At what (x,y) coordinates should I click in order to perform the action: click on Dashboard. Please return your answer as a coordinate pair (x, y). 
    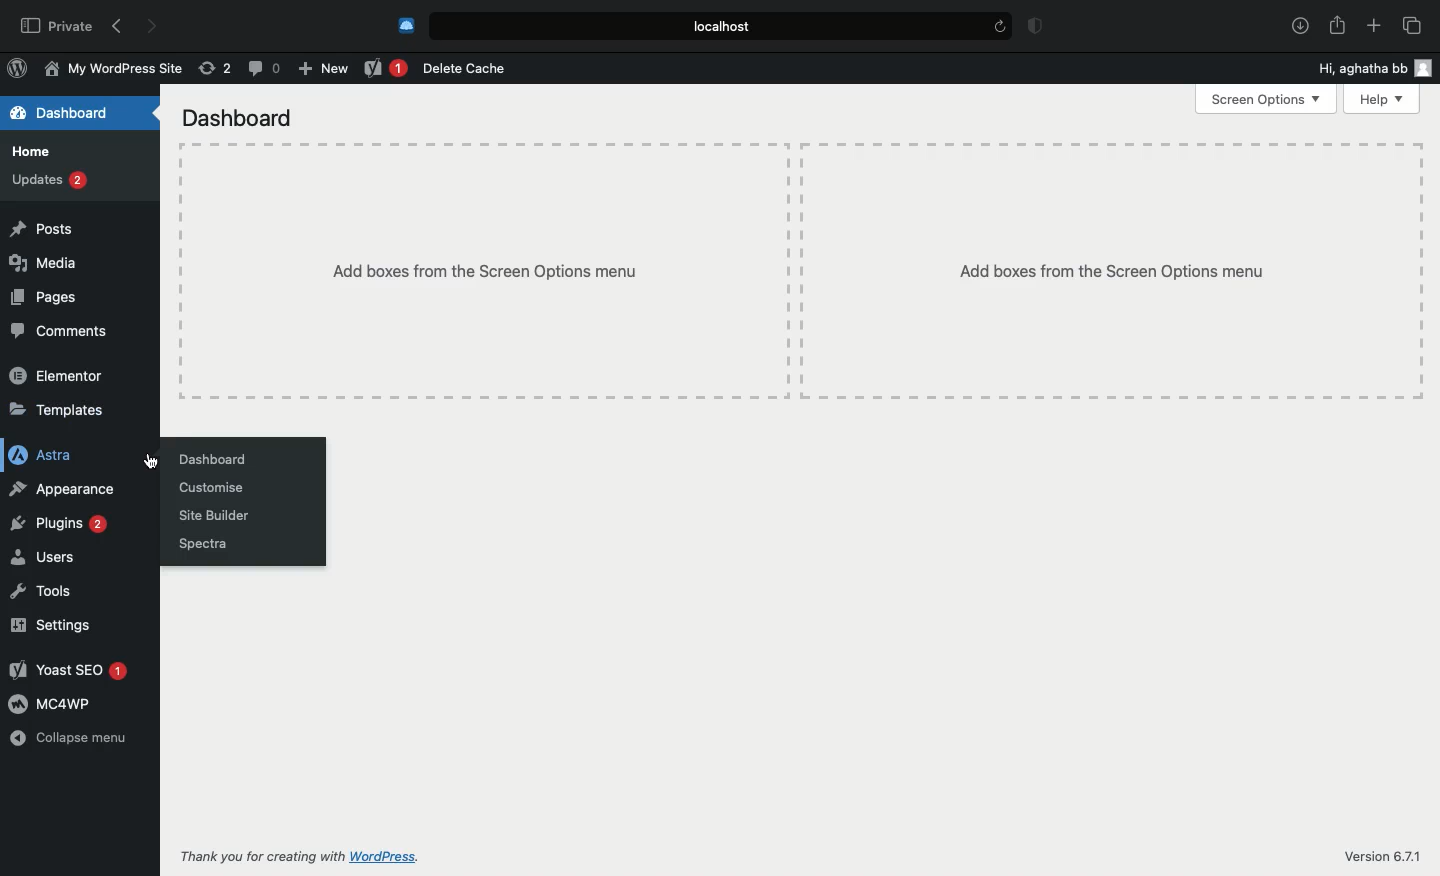
    Looking at the image, I should click on (238, 116).